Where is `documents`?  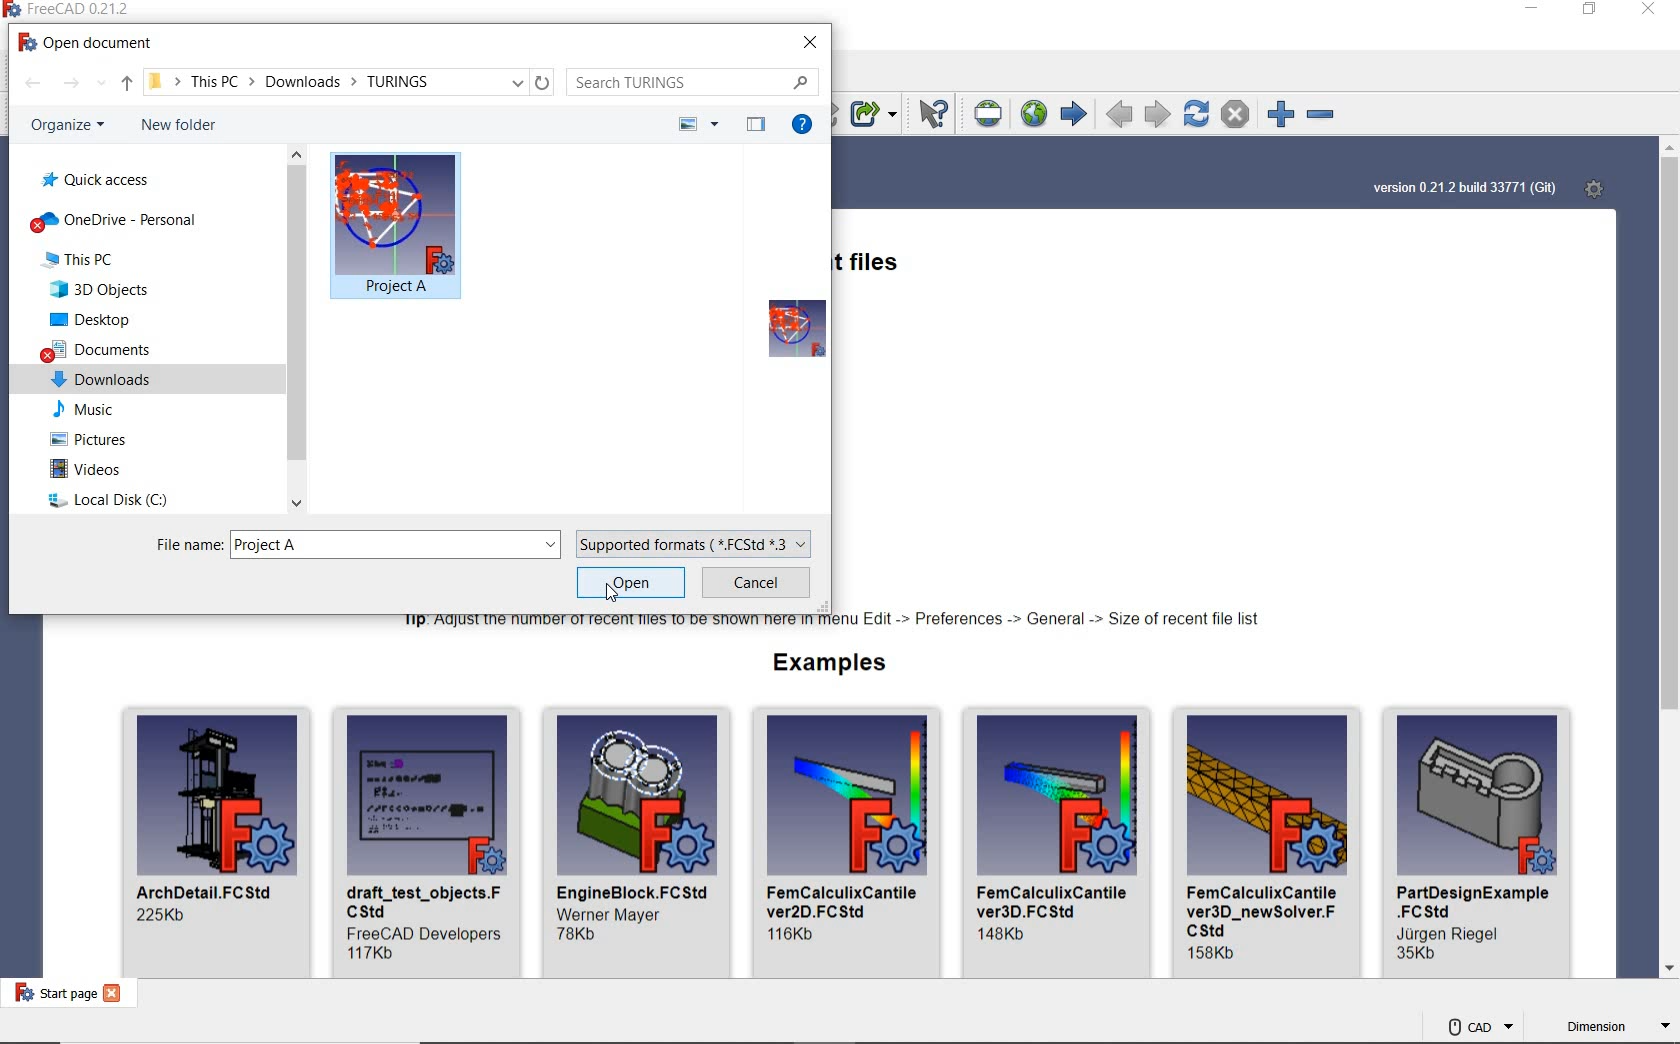
documents is located at coordinates (103, 348).